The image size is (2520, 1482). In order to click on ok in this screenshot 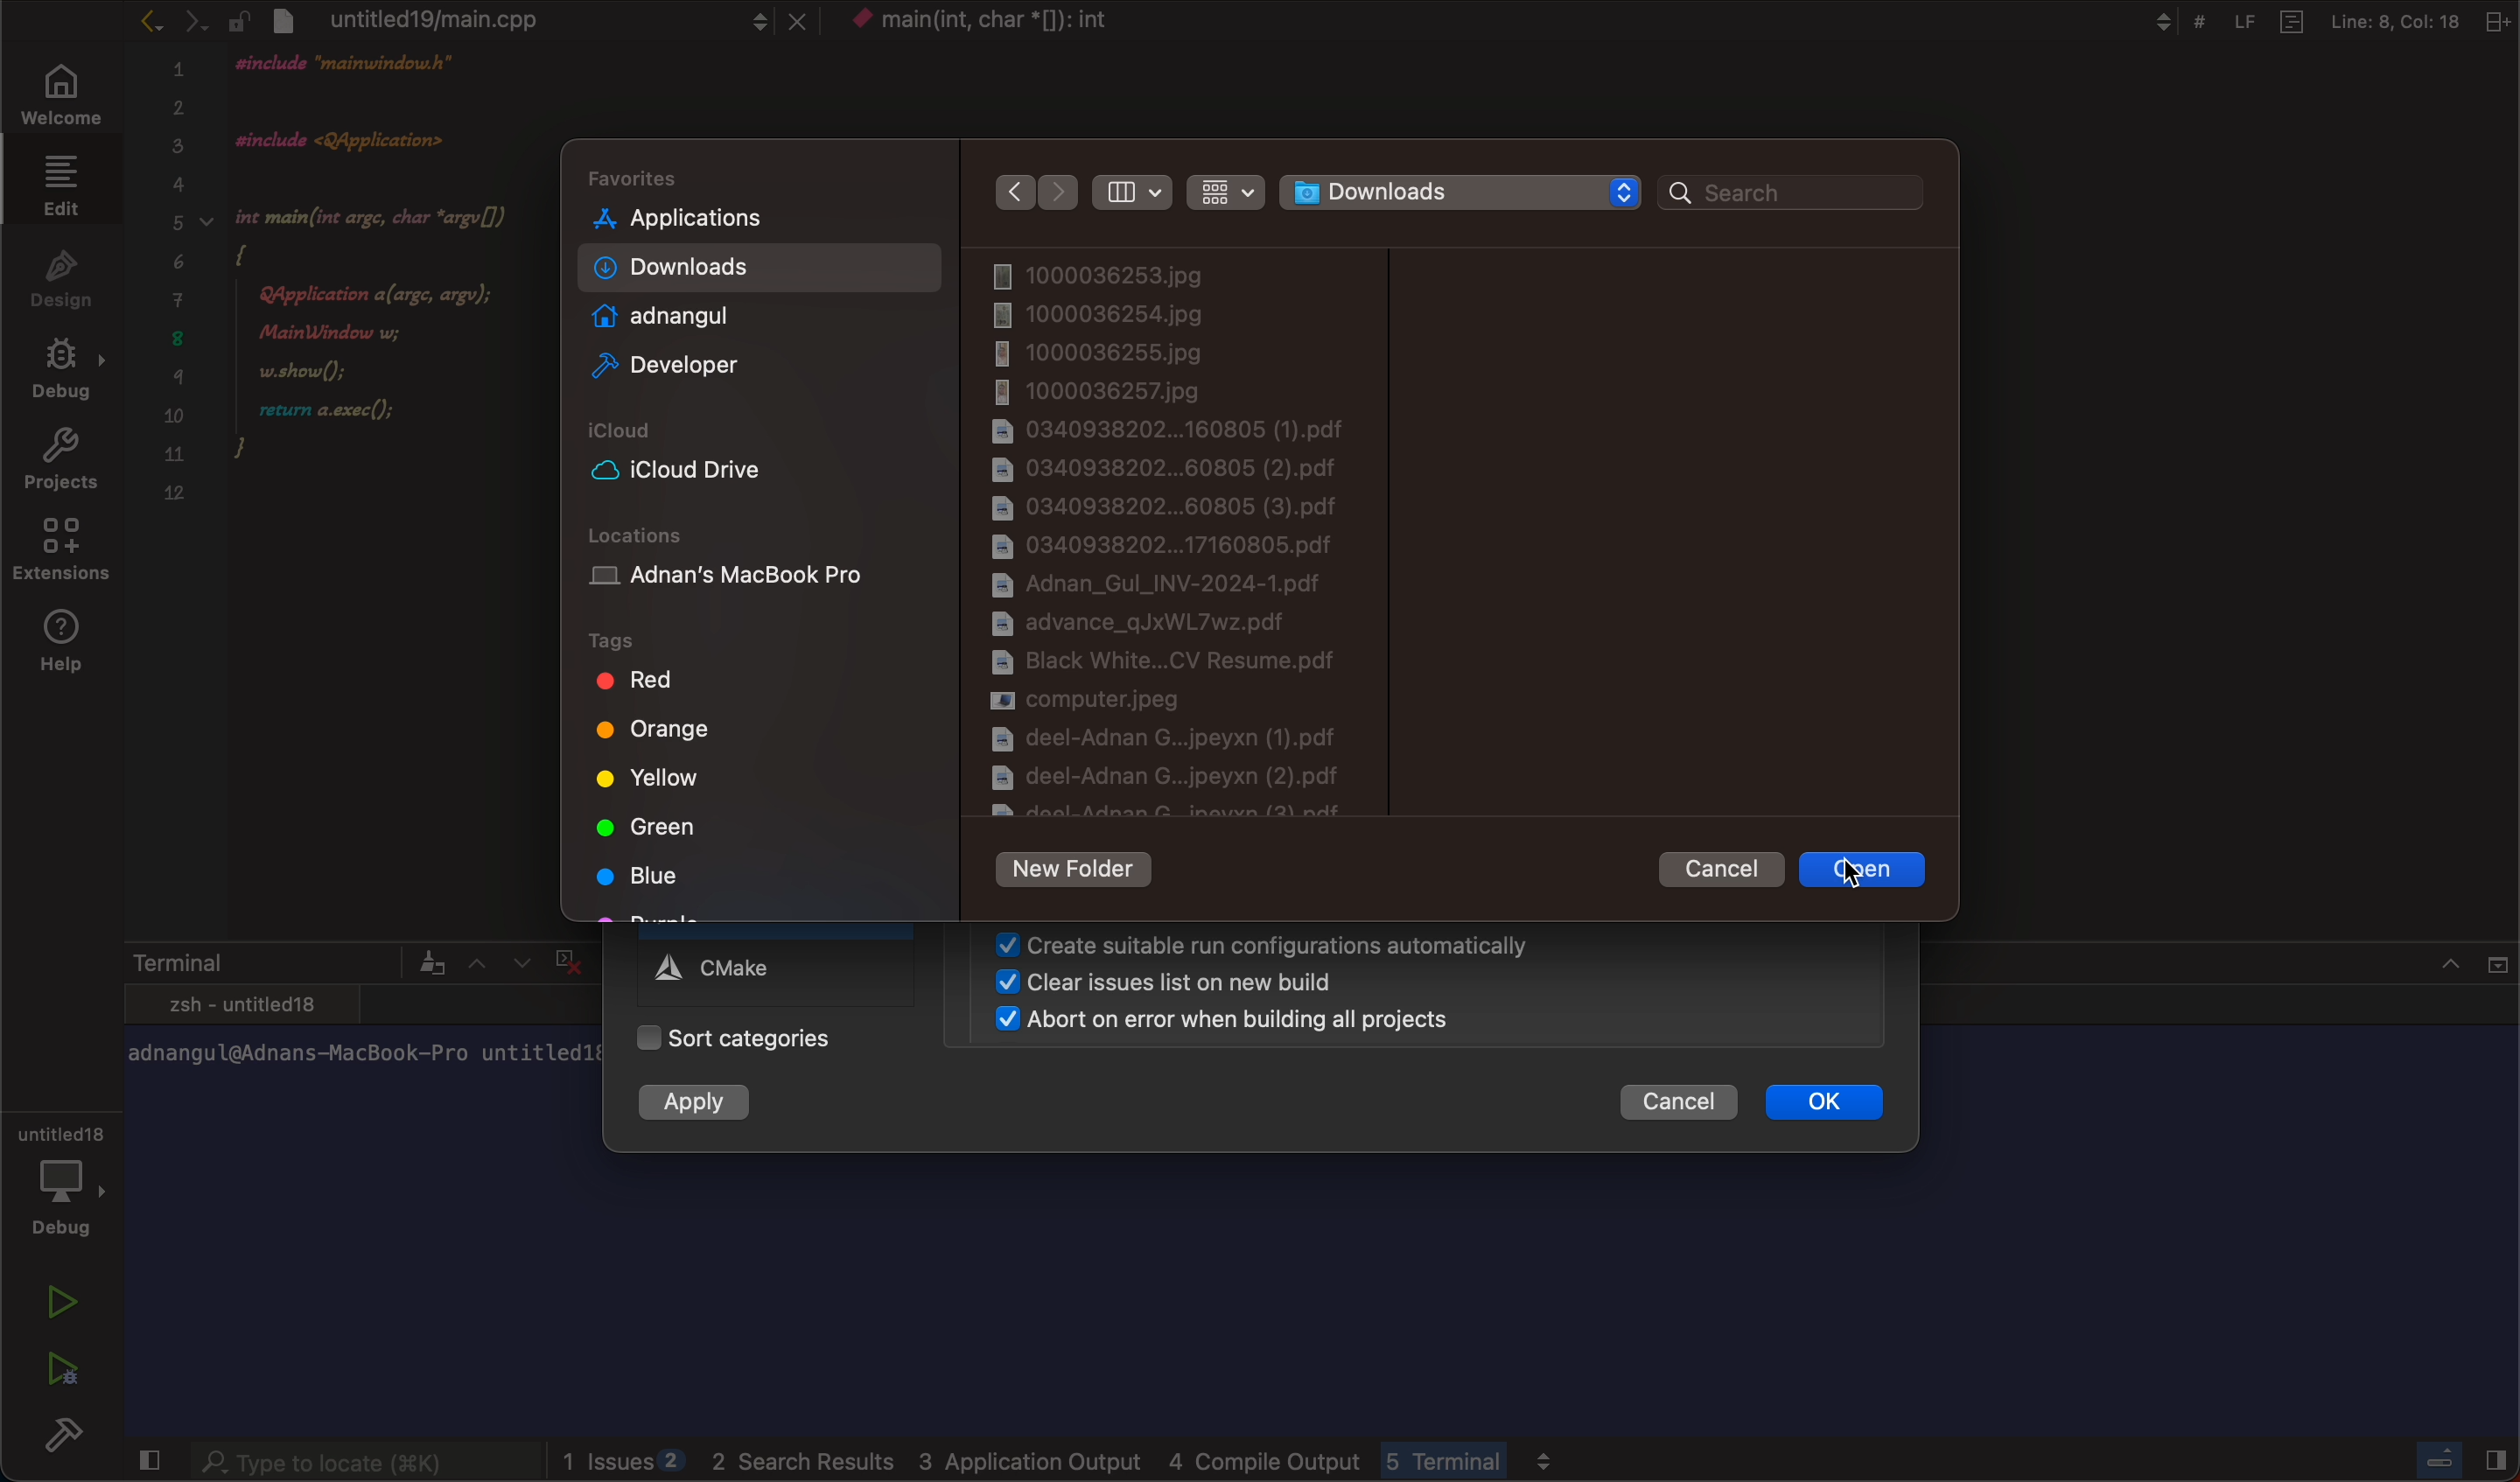, I will do `click(1832, 1099)`.